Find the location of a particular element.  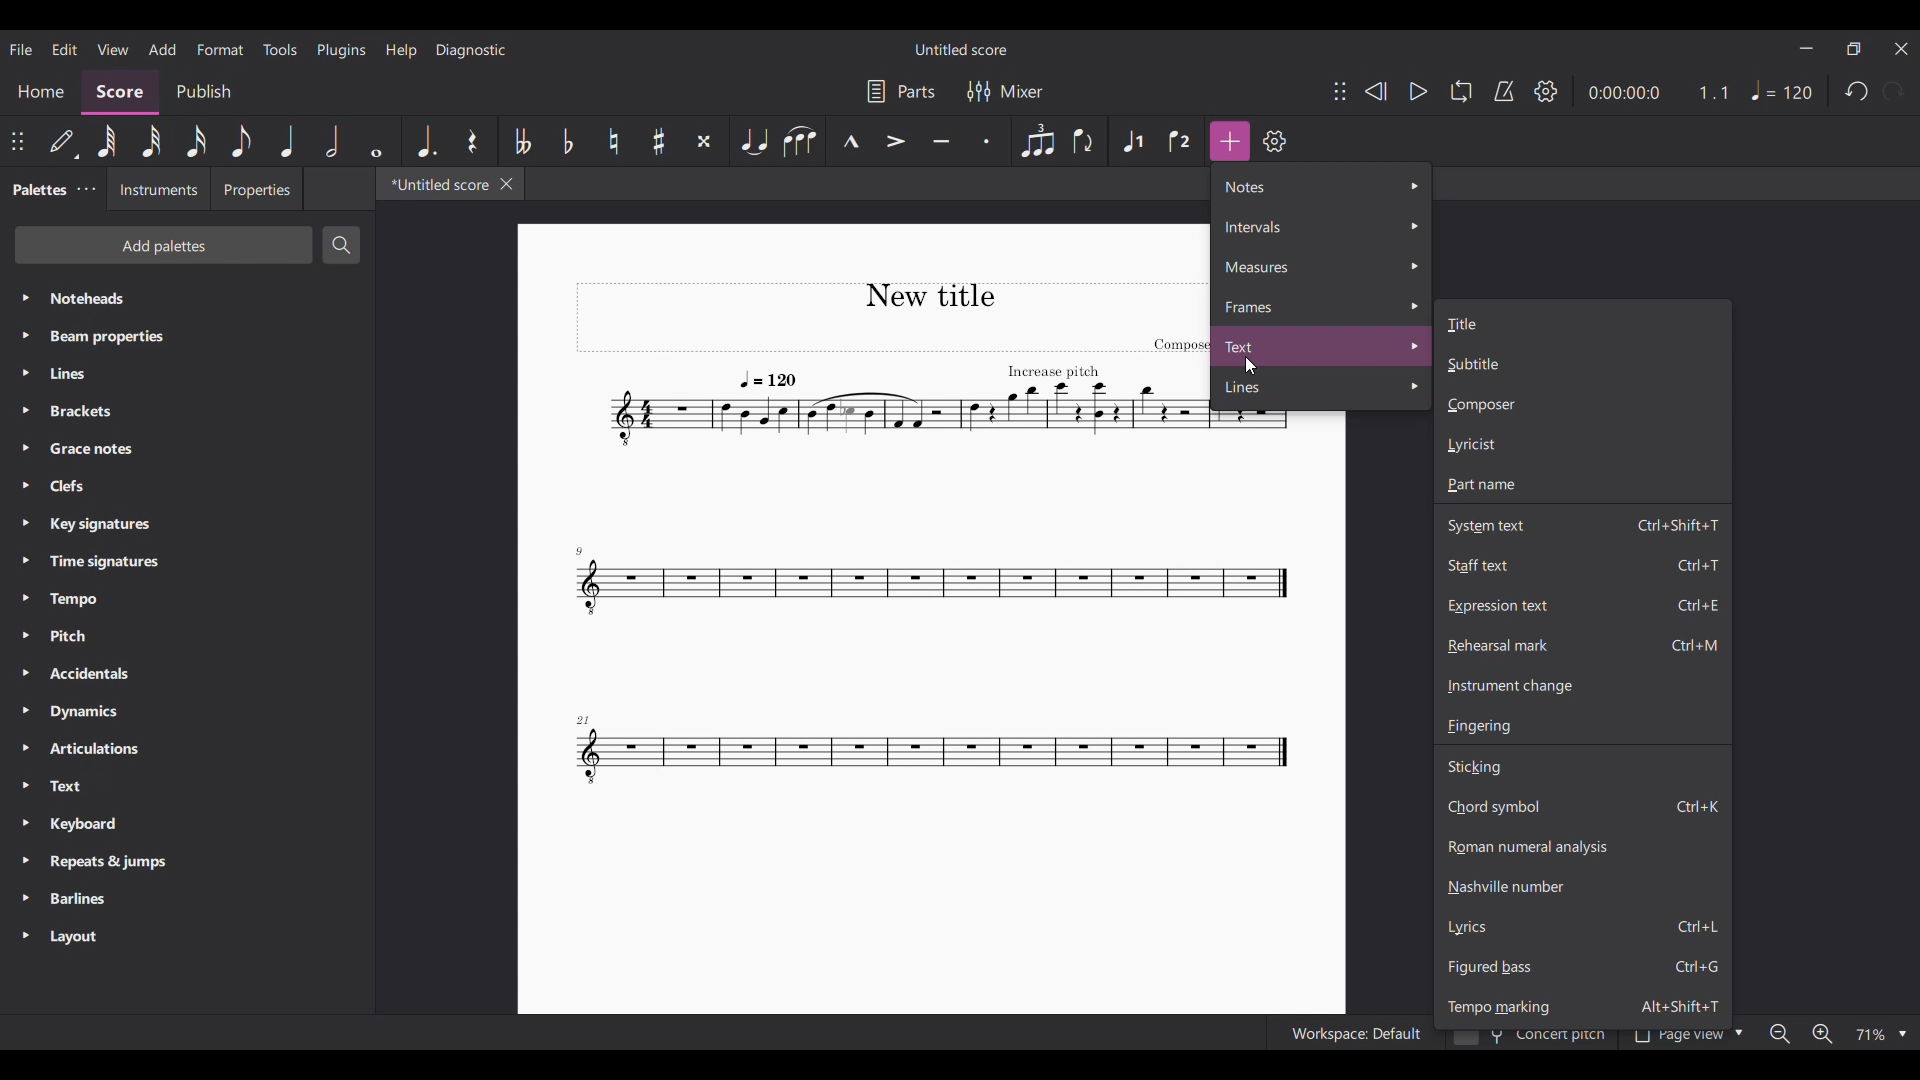

Toggle double sharp is located at coordinates (703, 142).